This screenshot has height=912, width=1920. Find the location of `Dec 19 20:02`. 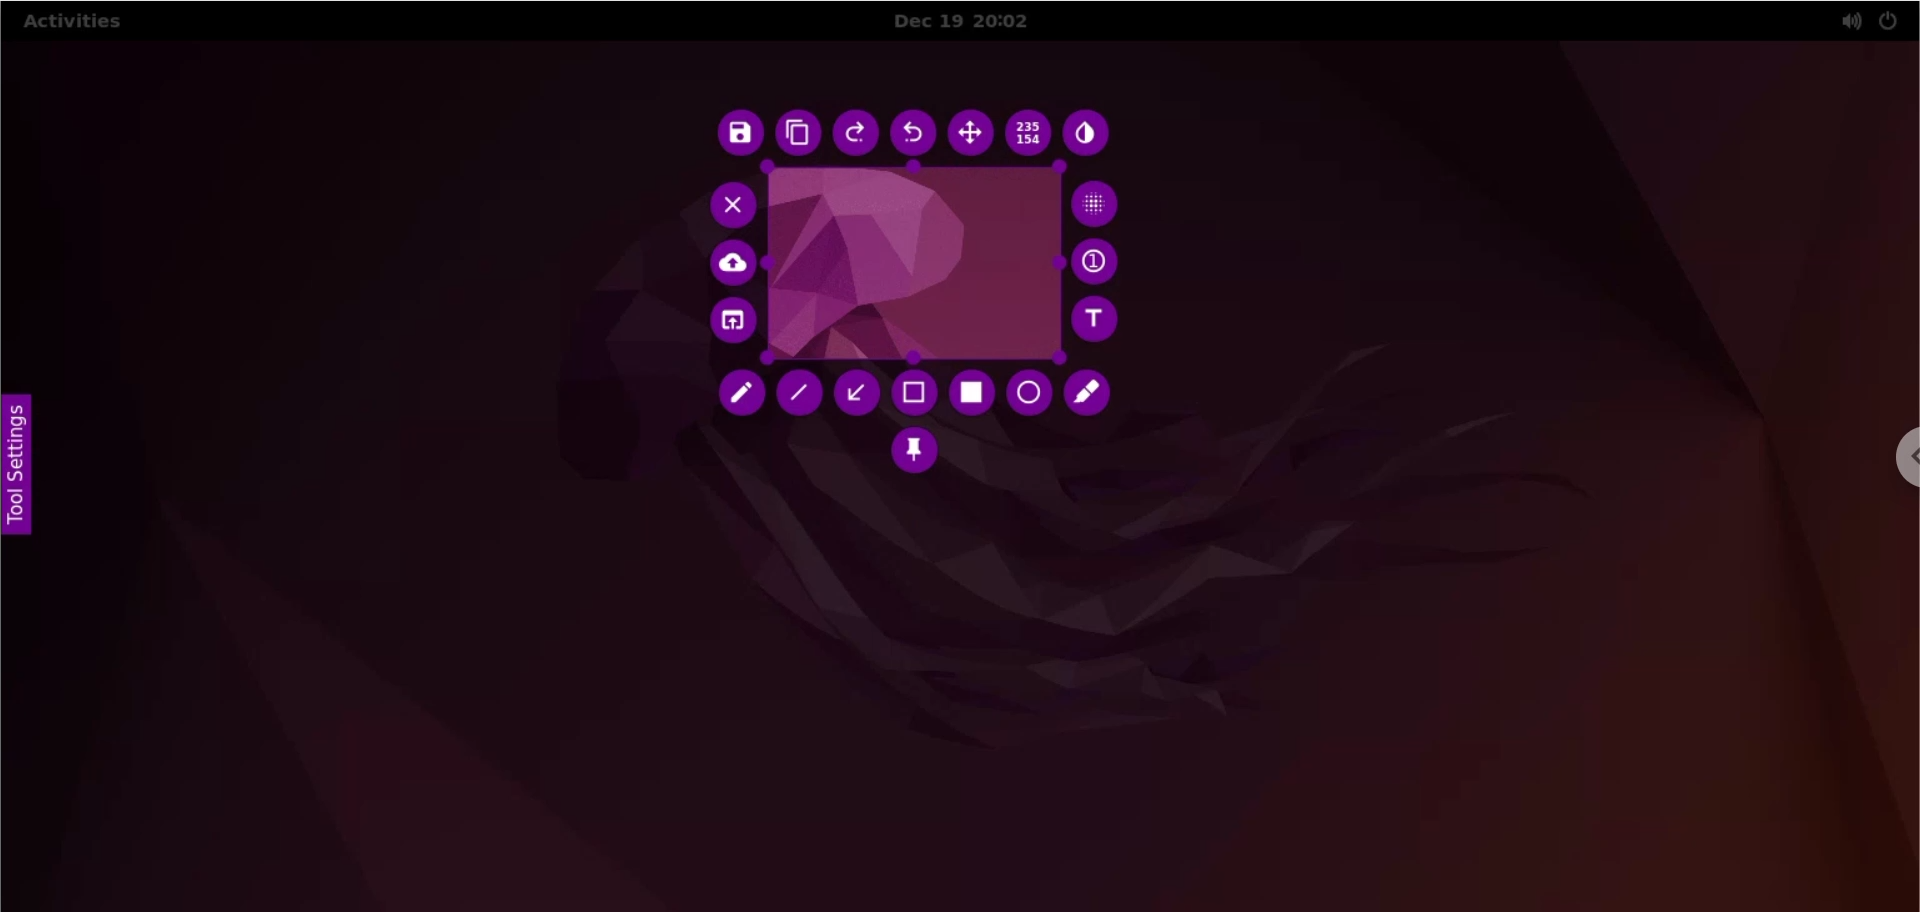

Dec 19 20:02 is located at coordinates (975, 22).